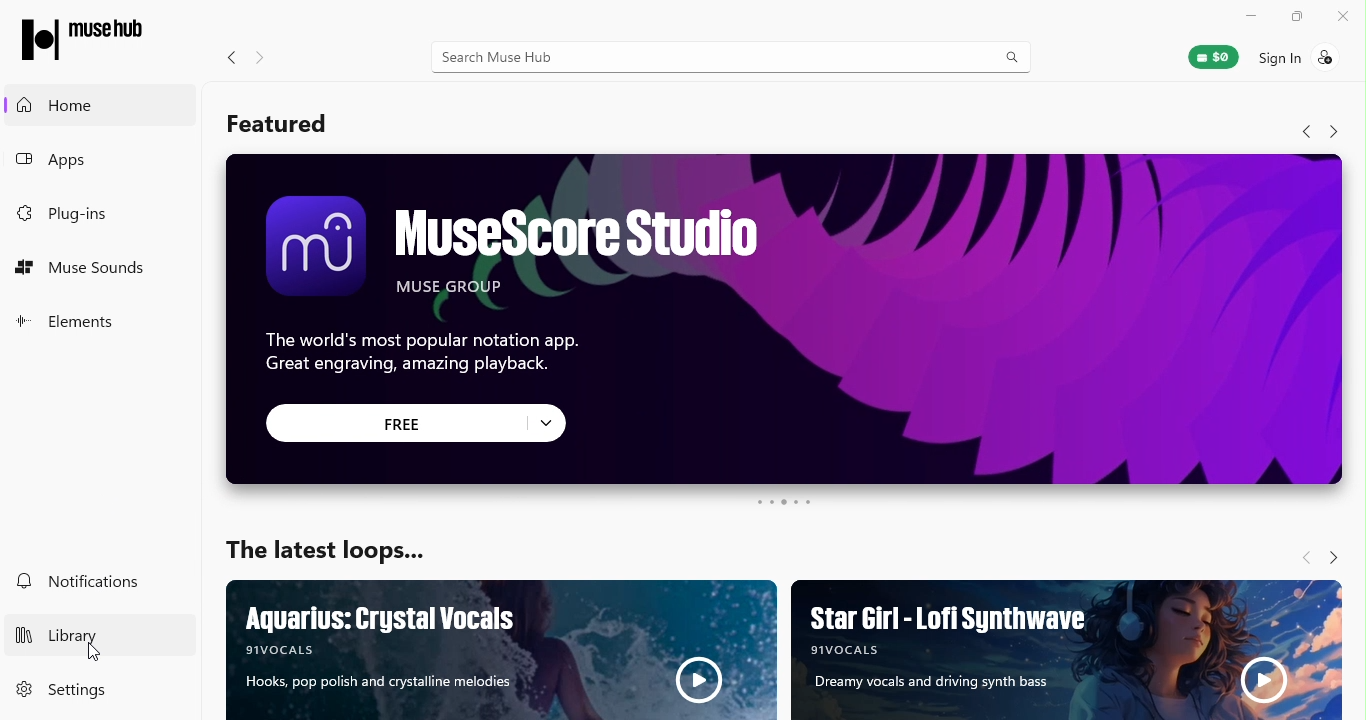  What do you see at coordinates (734, 59) in the screenshot?
I see `Search bar` at bounding box center [734, 59].